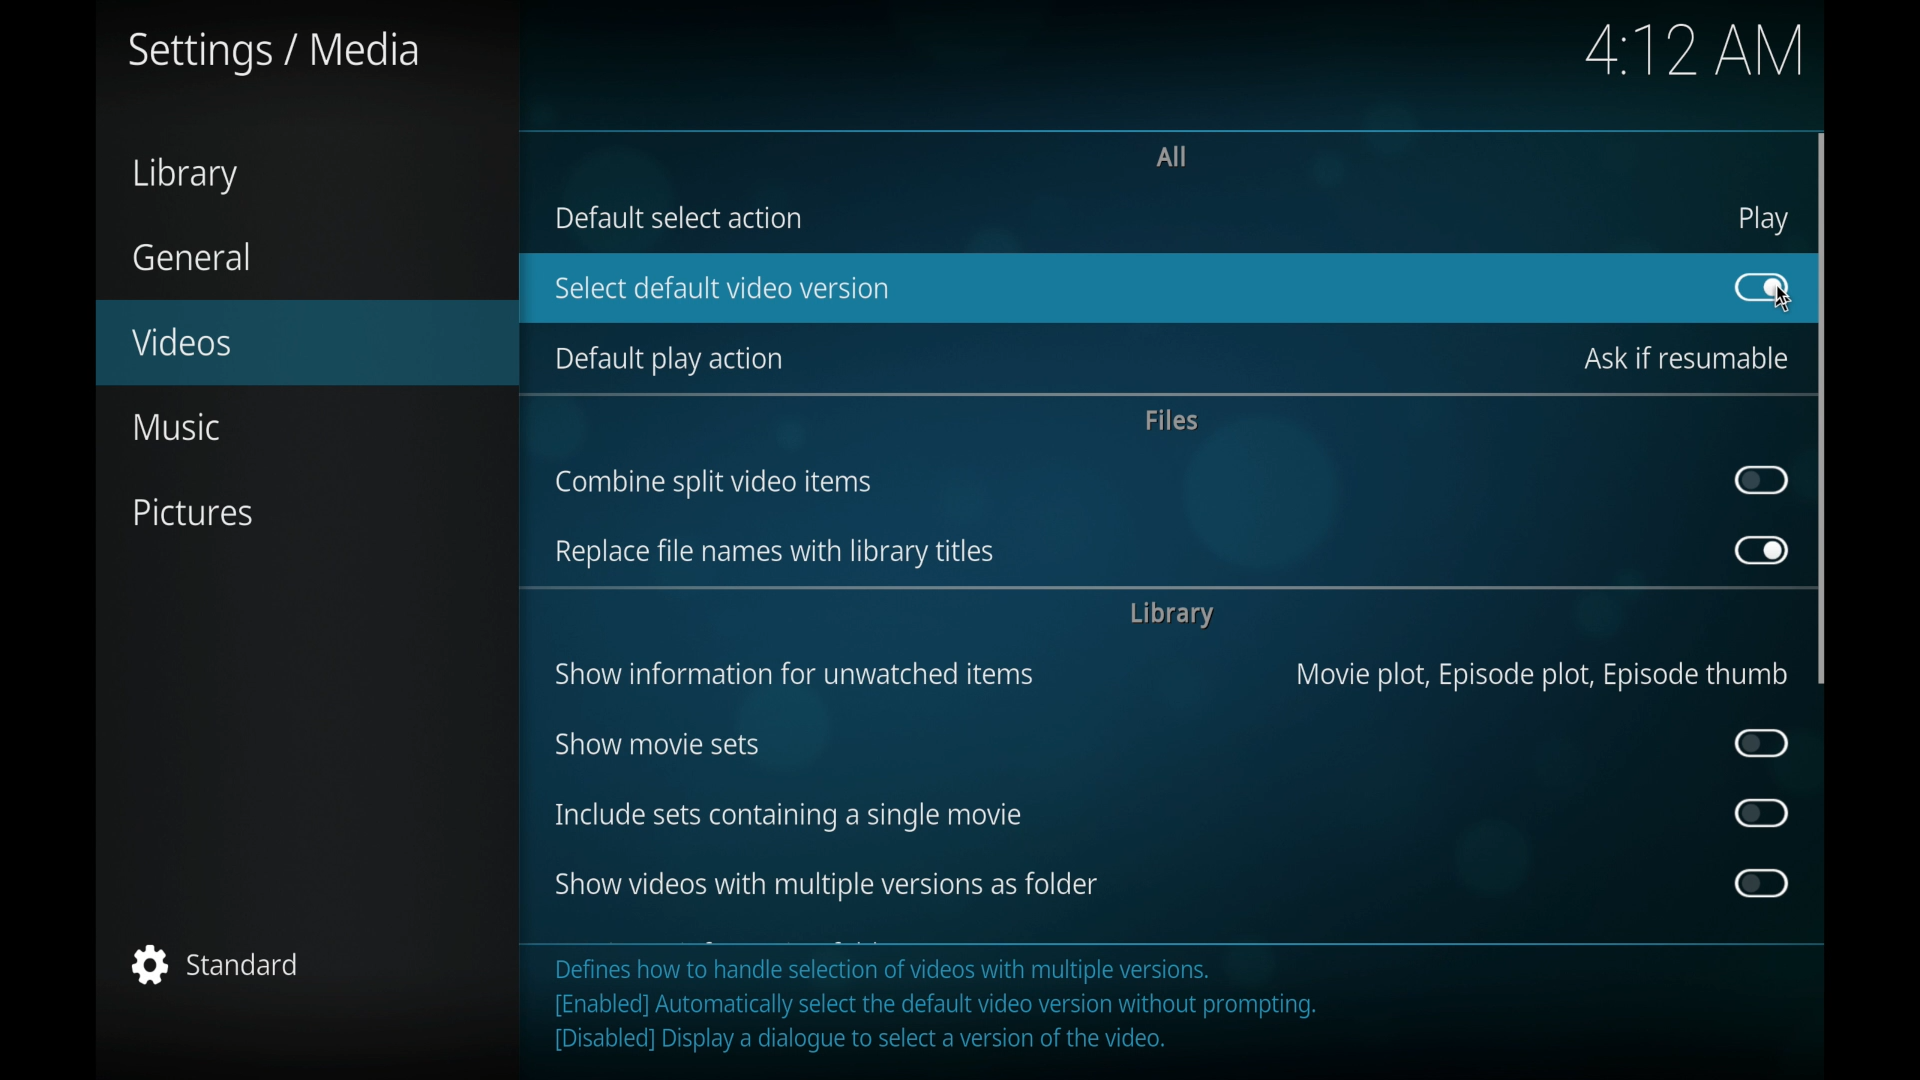 This screenshot has height=1080, width=1920. I want to click on default select action, so click(680, 218).